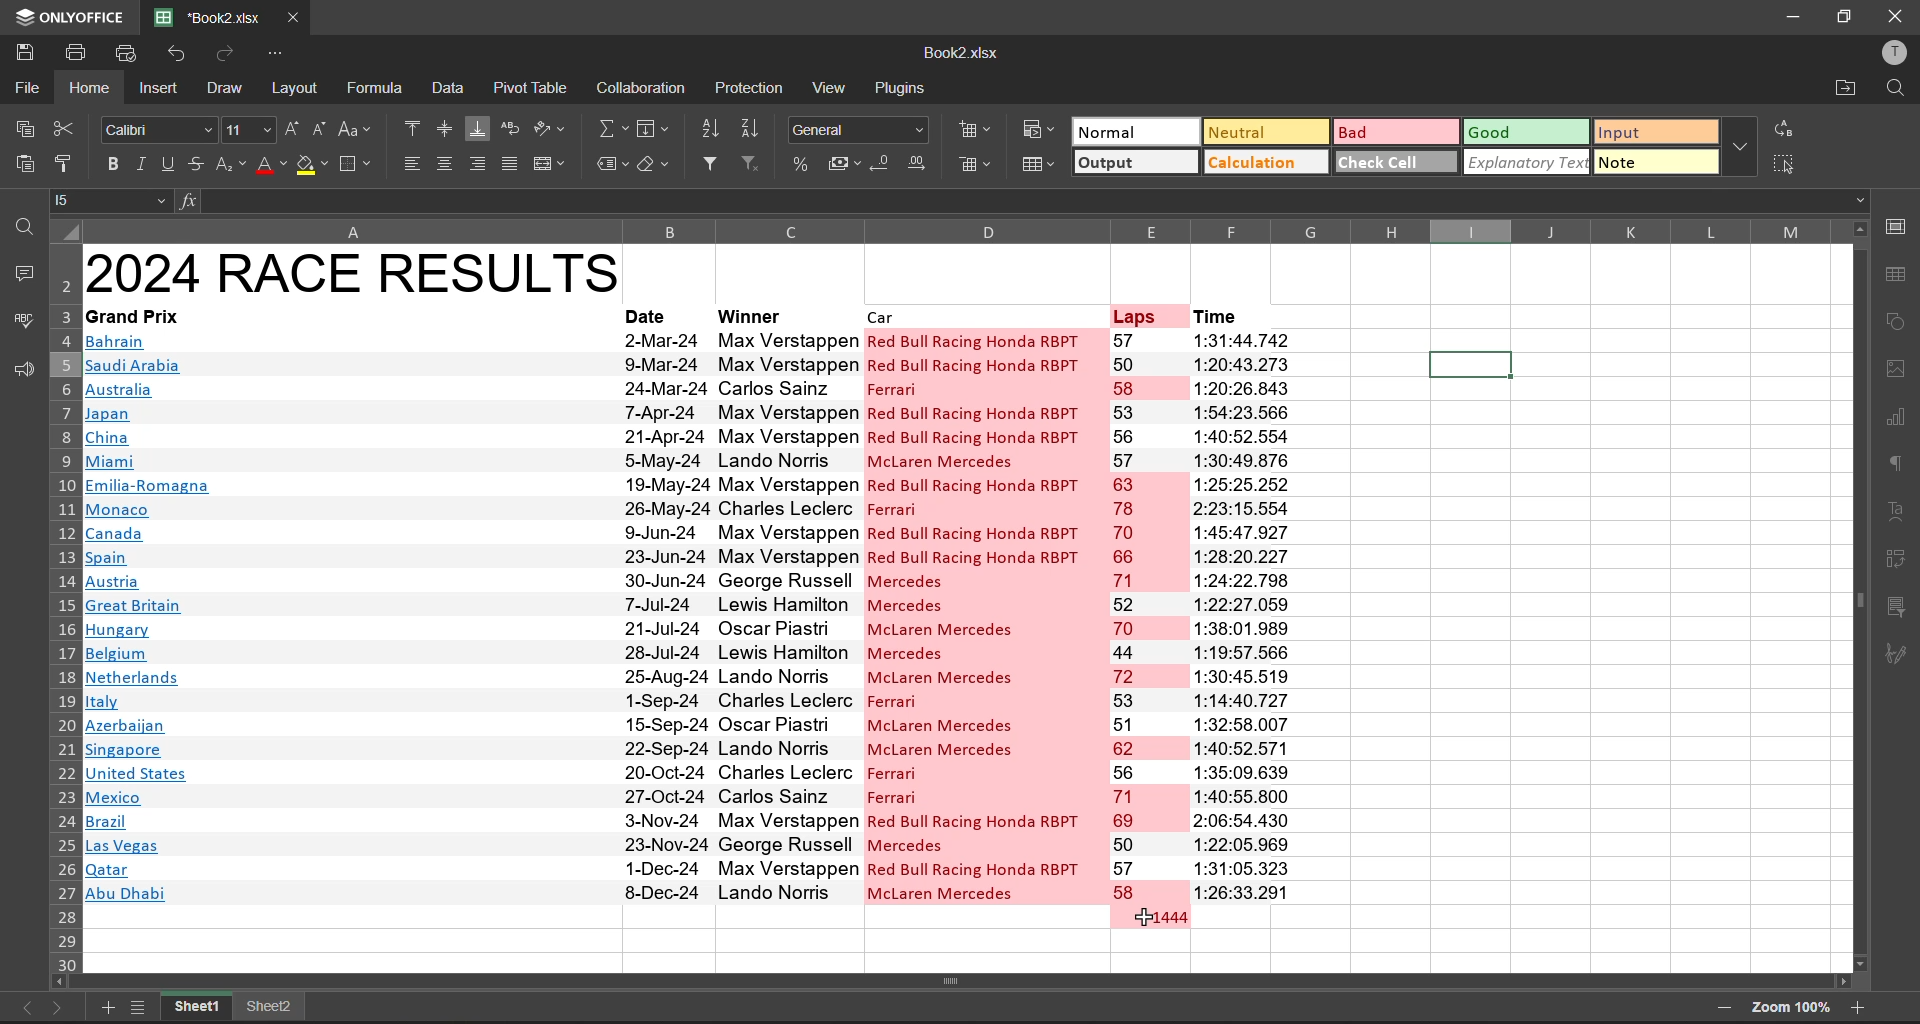  What do you see at coordinates (356, 272) in the screenshot?
I see `2024 race results` at bounding box center [356, 272].